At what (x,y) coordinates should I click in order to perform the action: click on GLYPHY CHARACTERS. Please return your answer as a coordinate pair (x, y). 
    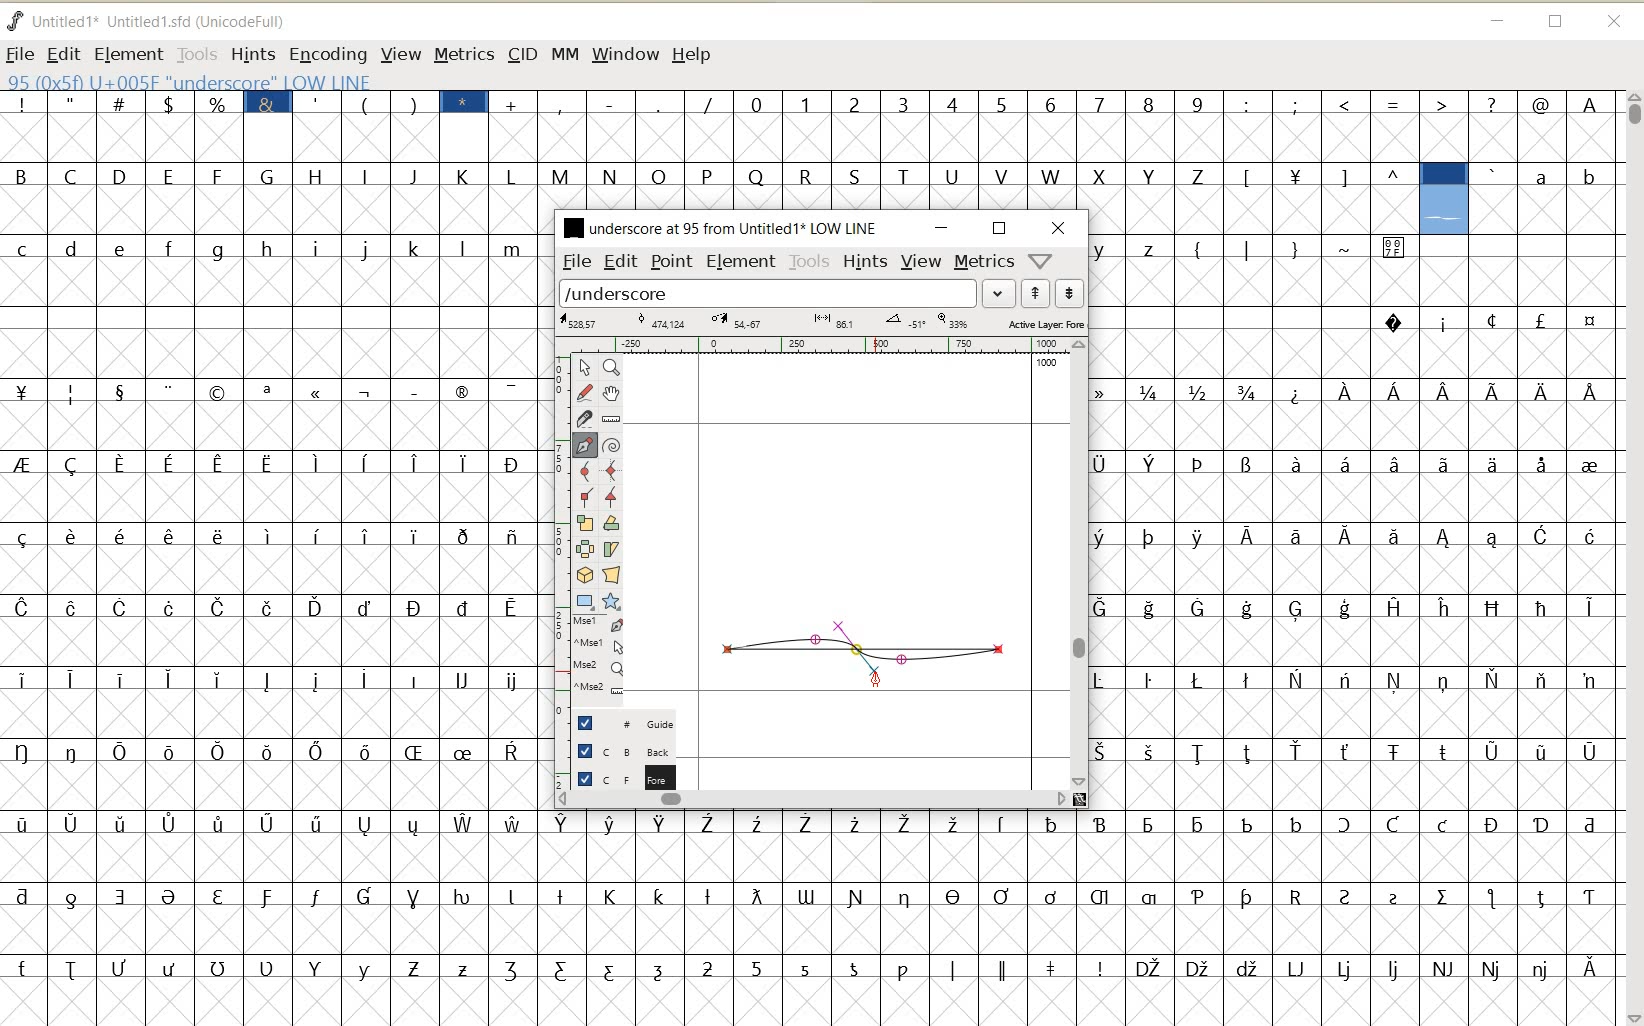
    Looking at the image, I should click on (1518, 619).